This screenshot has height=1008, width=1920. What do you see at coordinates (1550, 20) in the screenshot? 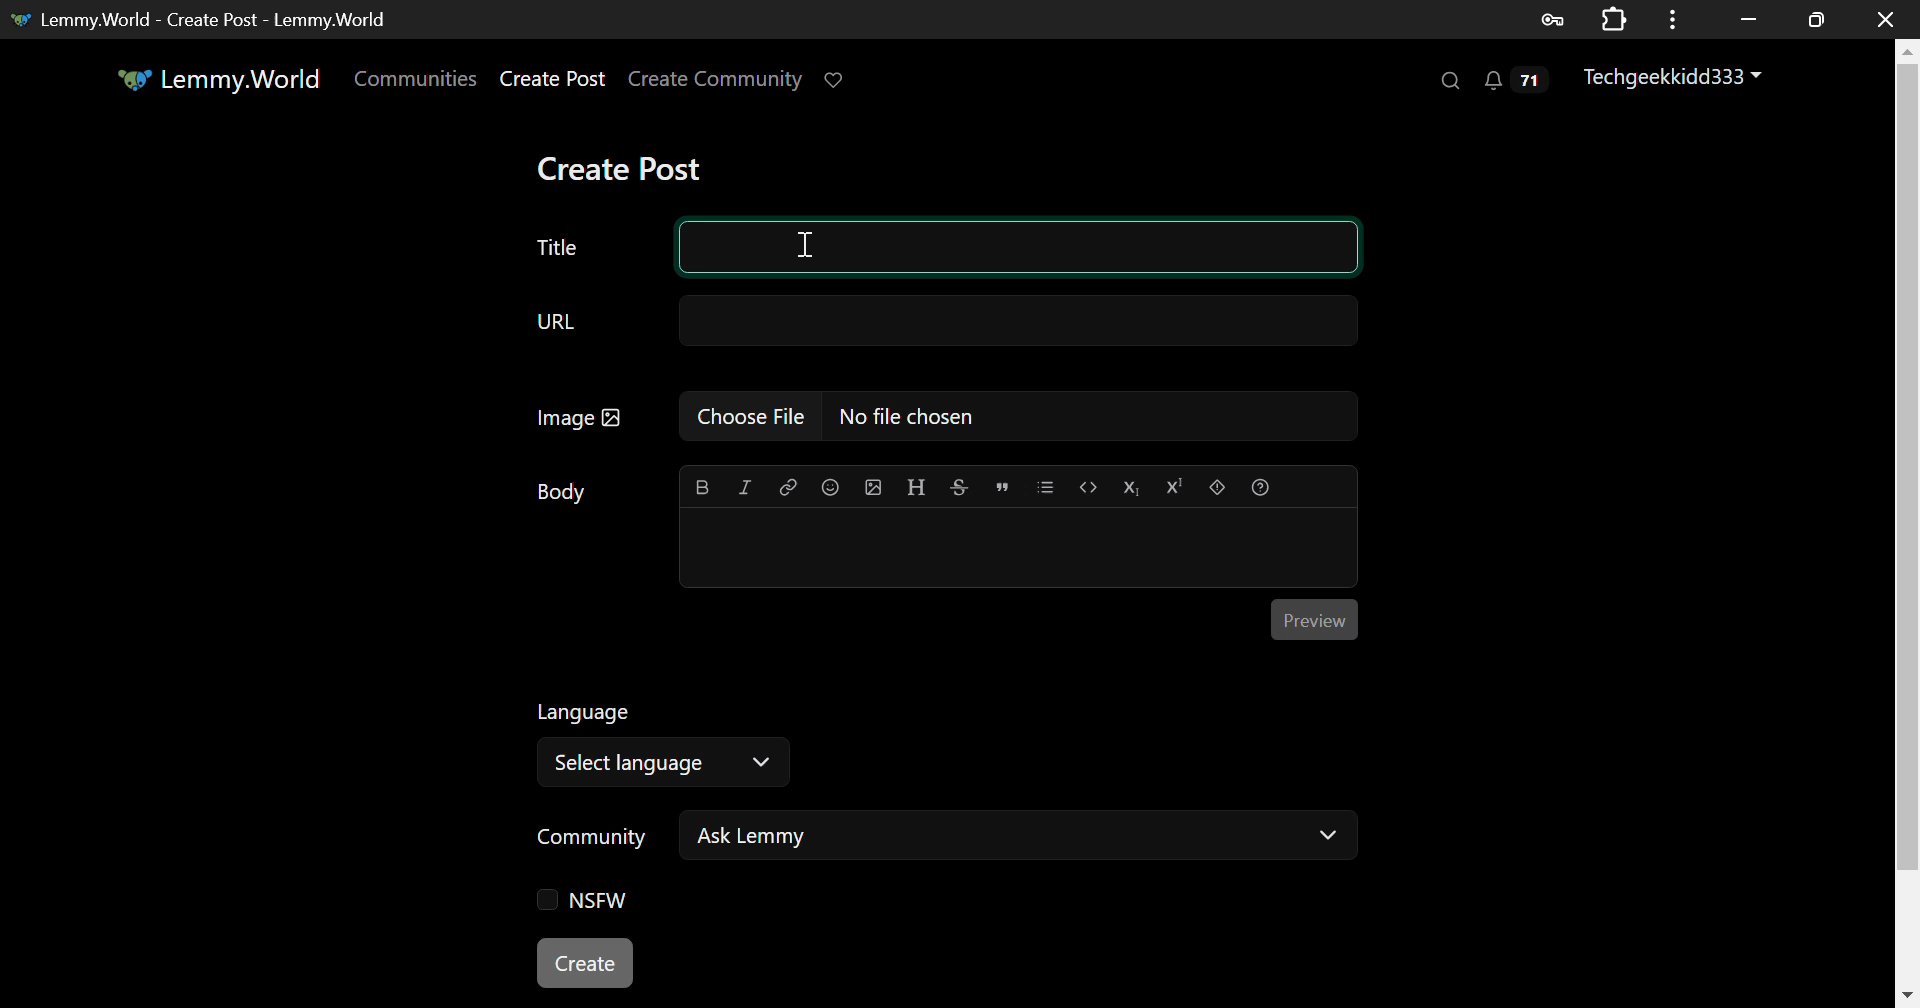
I see `Saved Password Data` at bounding box center [1550, 20].